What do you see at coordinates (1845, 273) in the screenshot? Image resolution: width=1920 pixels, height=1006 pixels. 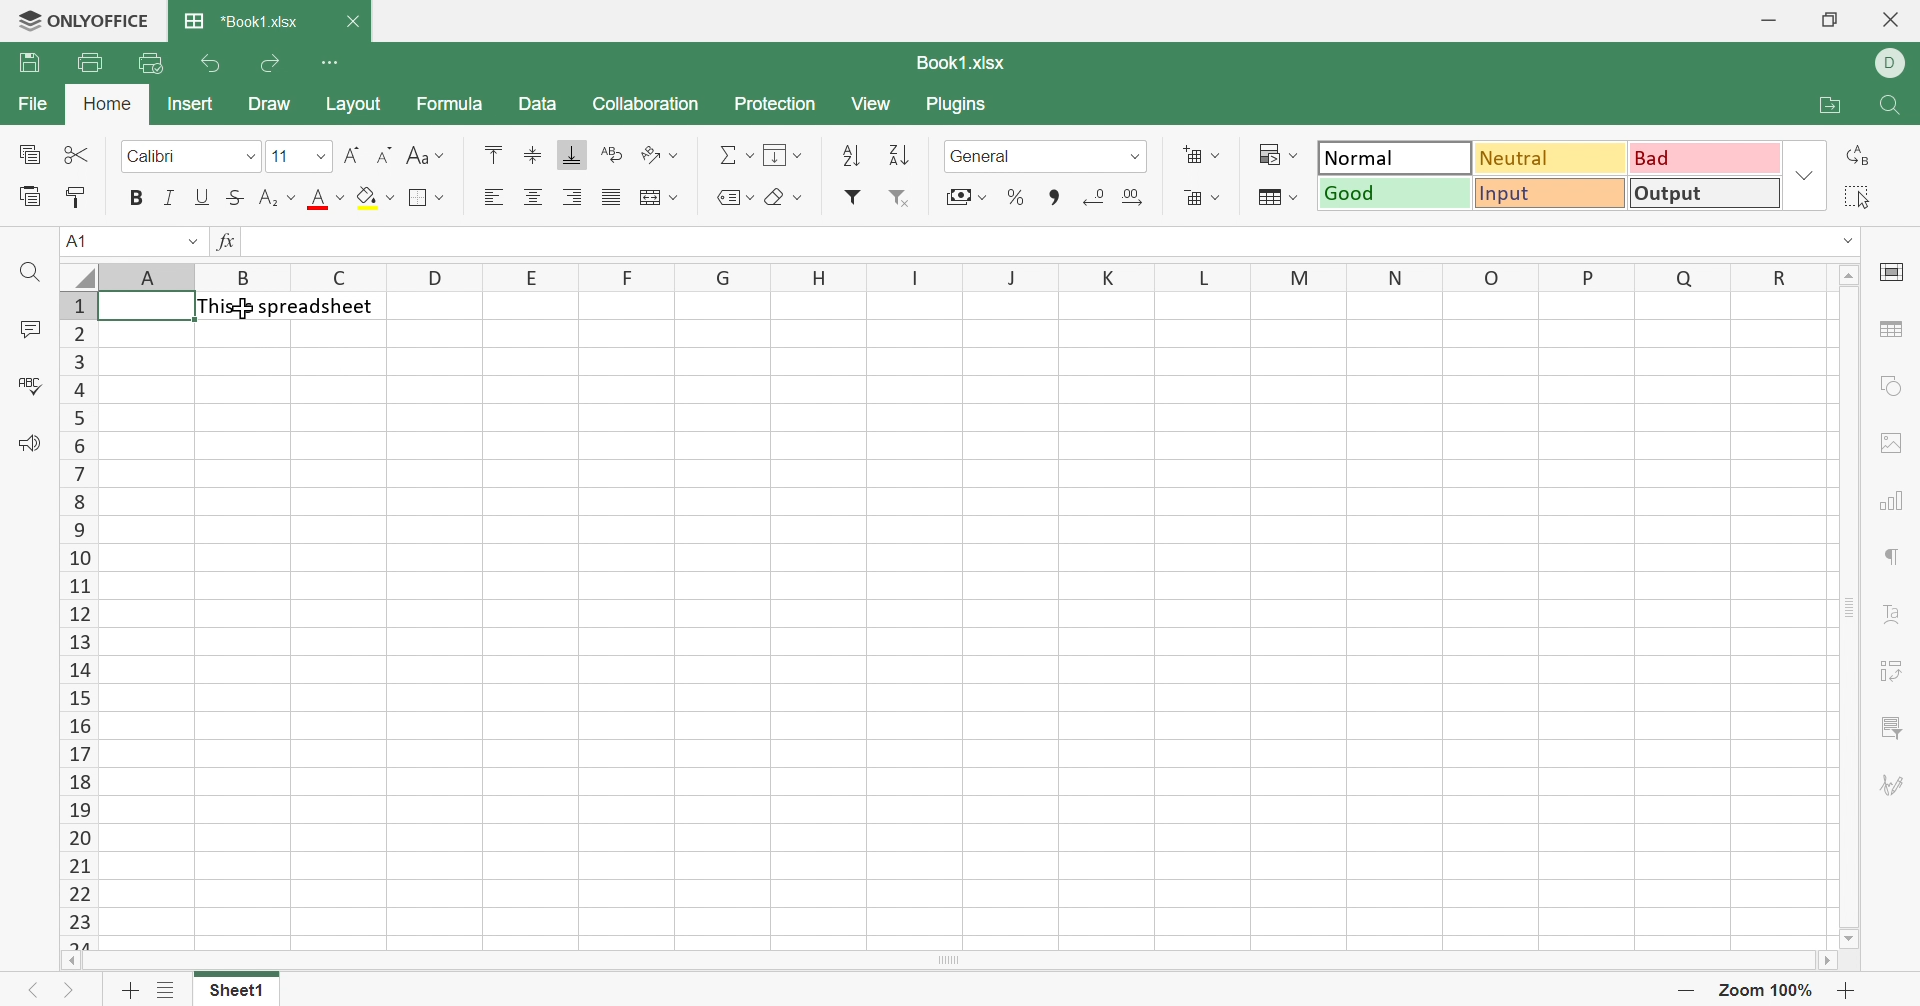 I see `Scroll Up` at bounding box center [1845, 273].